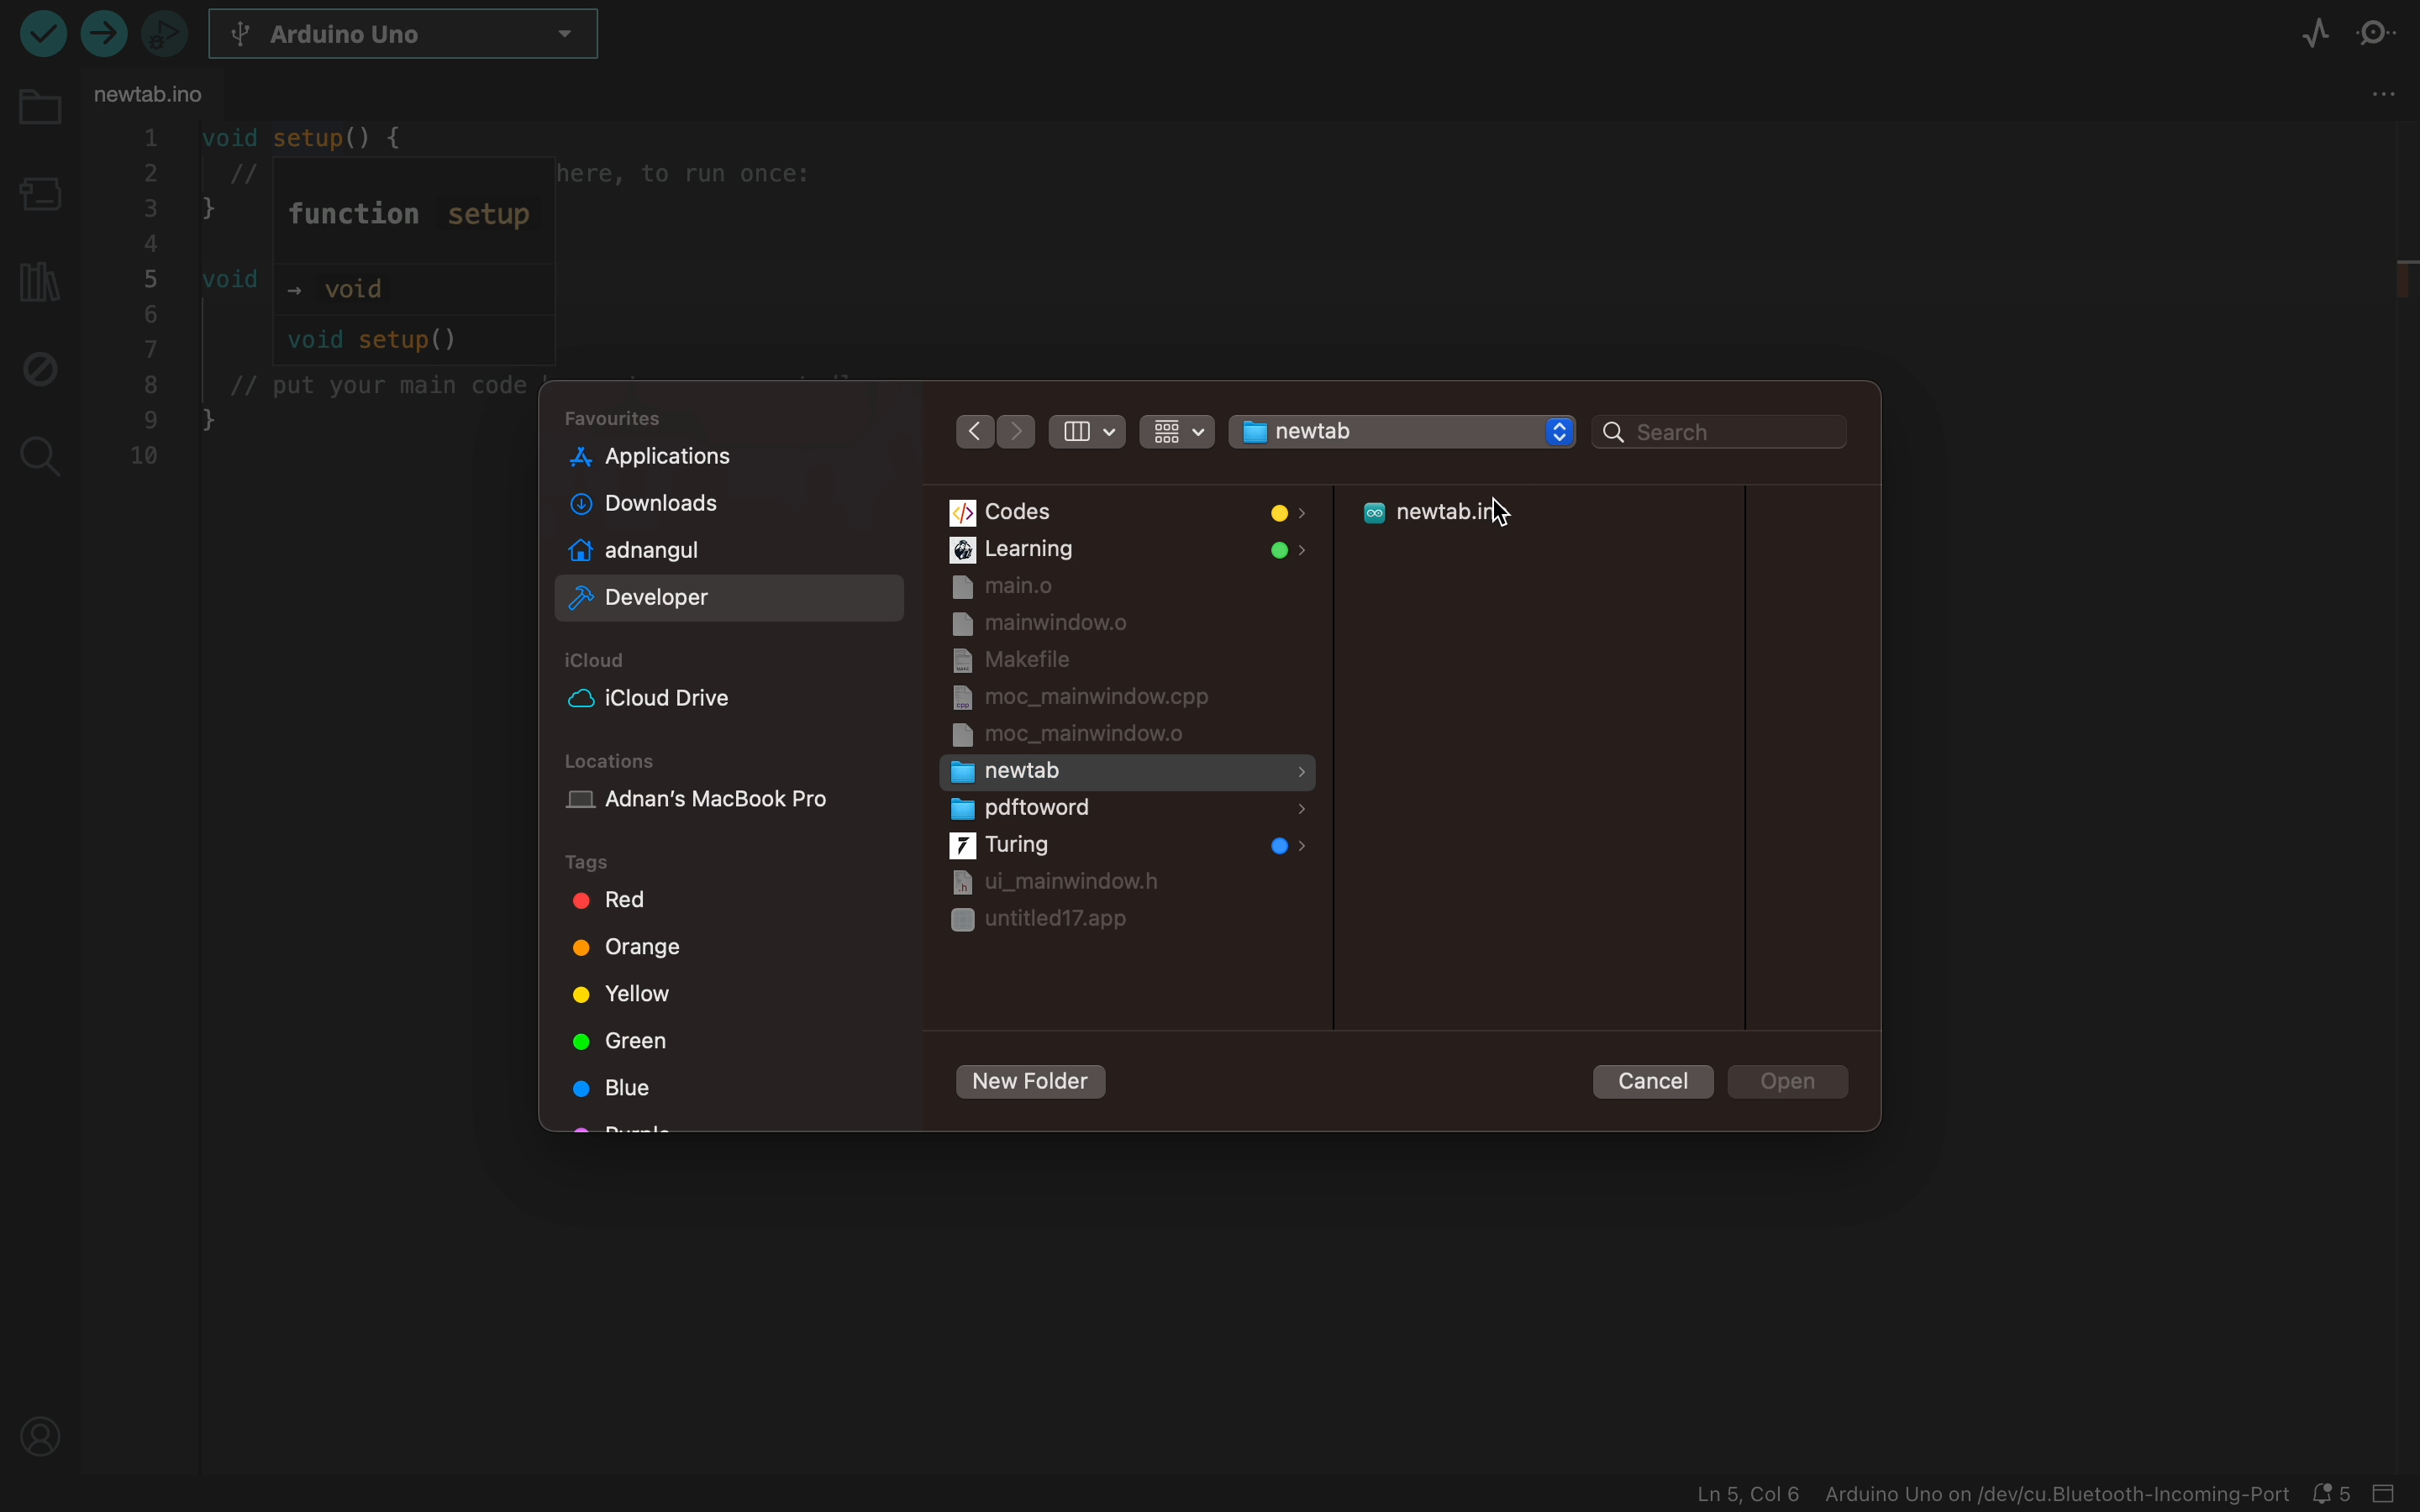 The height and width of the screenshot is (1512, 2420). I want to click on learning, so click(1126, 550).